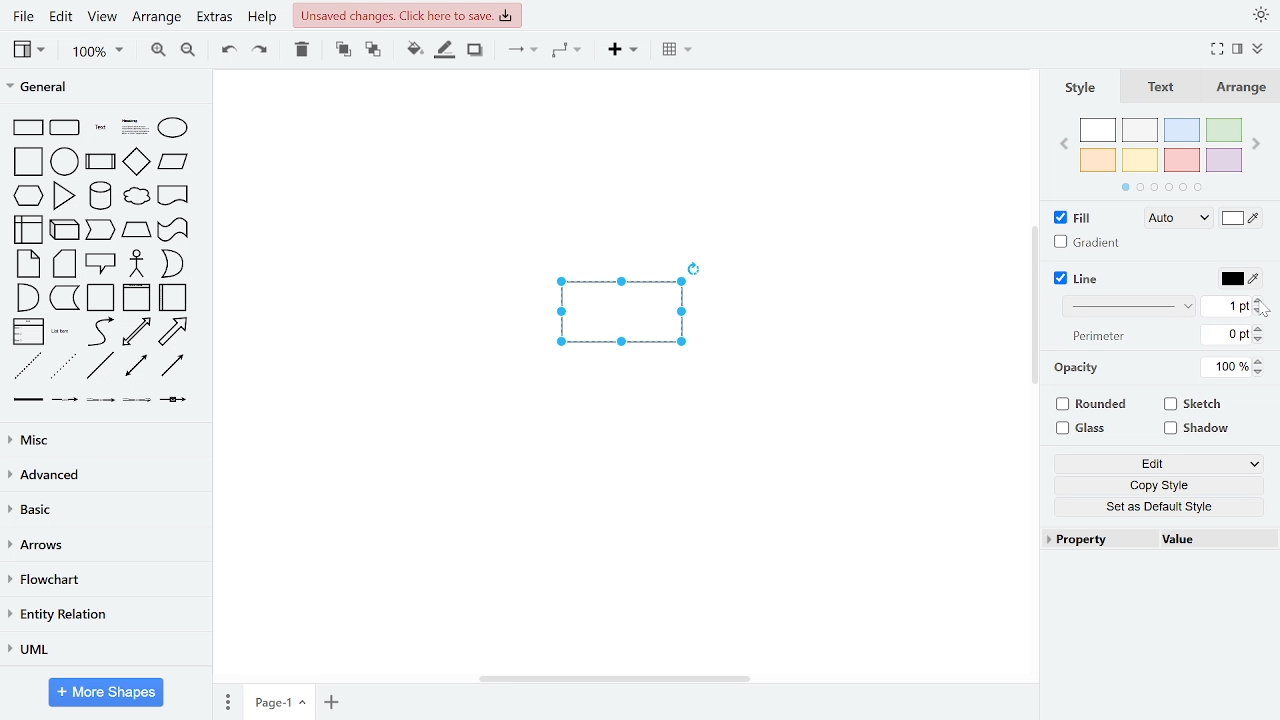 This screenshot has height=720, width=1280. Describe the element at coordinates (1261, 14) in the screenshot. I see `theme` at that location.